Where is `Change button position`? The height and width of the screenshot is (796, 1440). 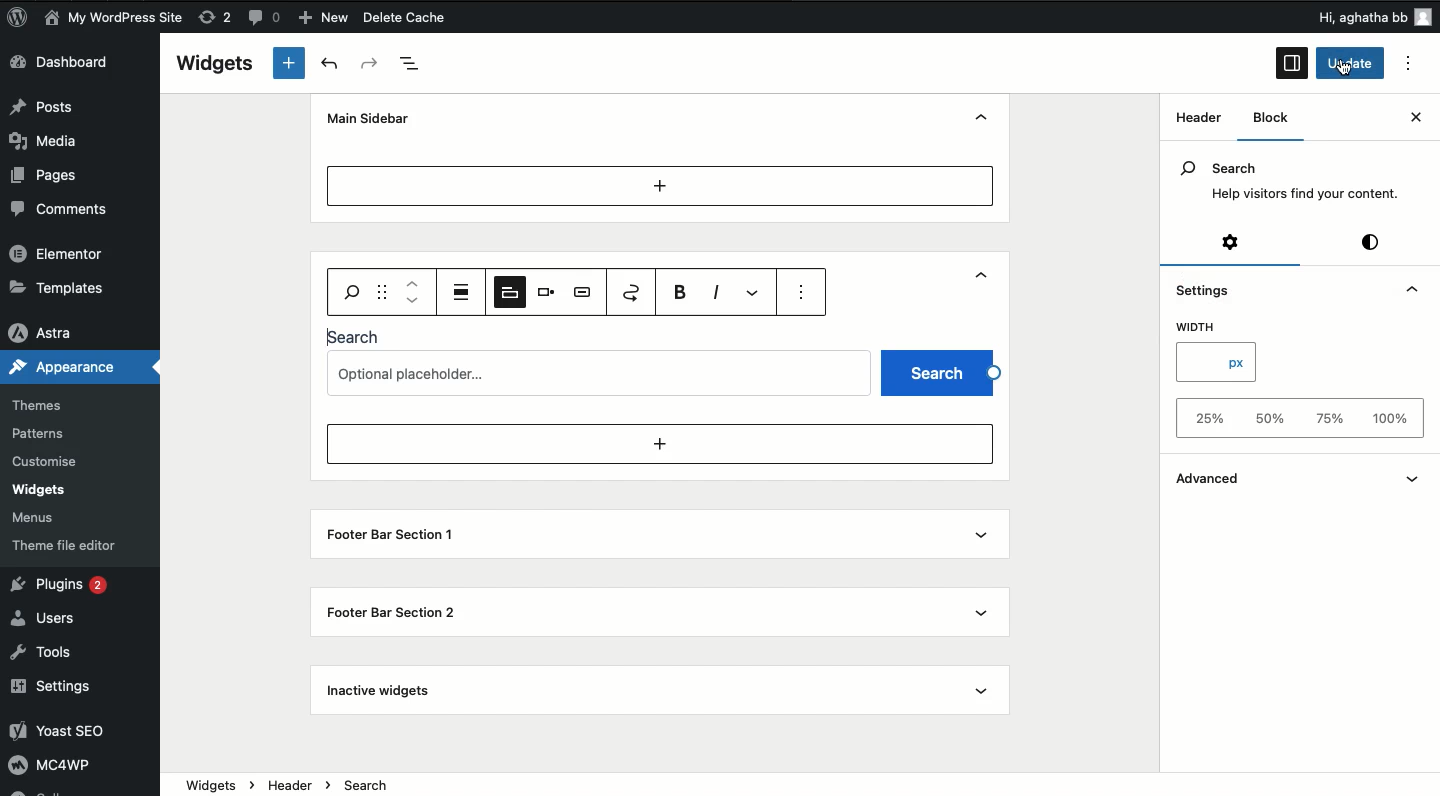 Change button position is located at coordinates (547, 291).